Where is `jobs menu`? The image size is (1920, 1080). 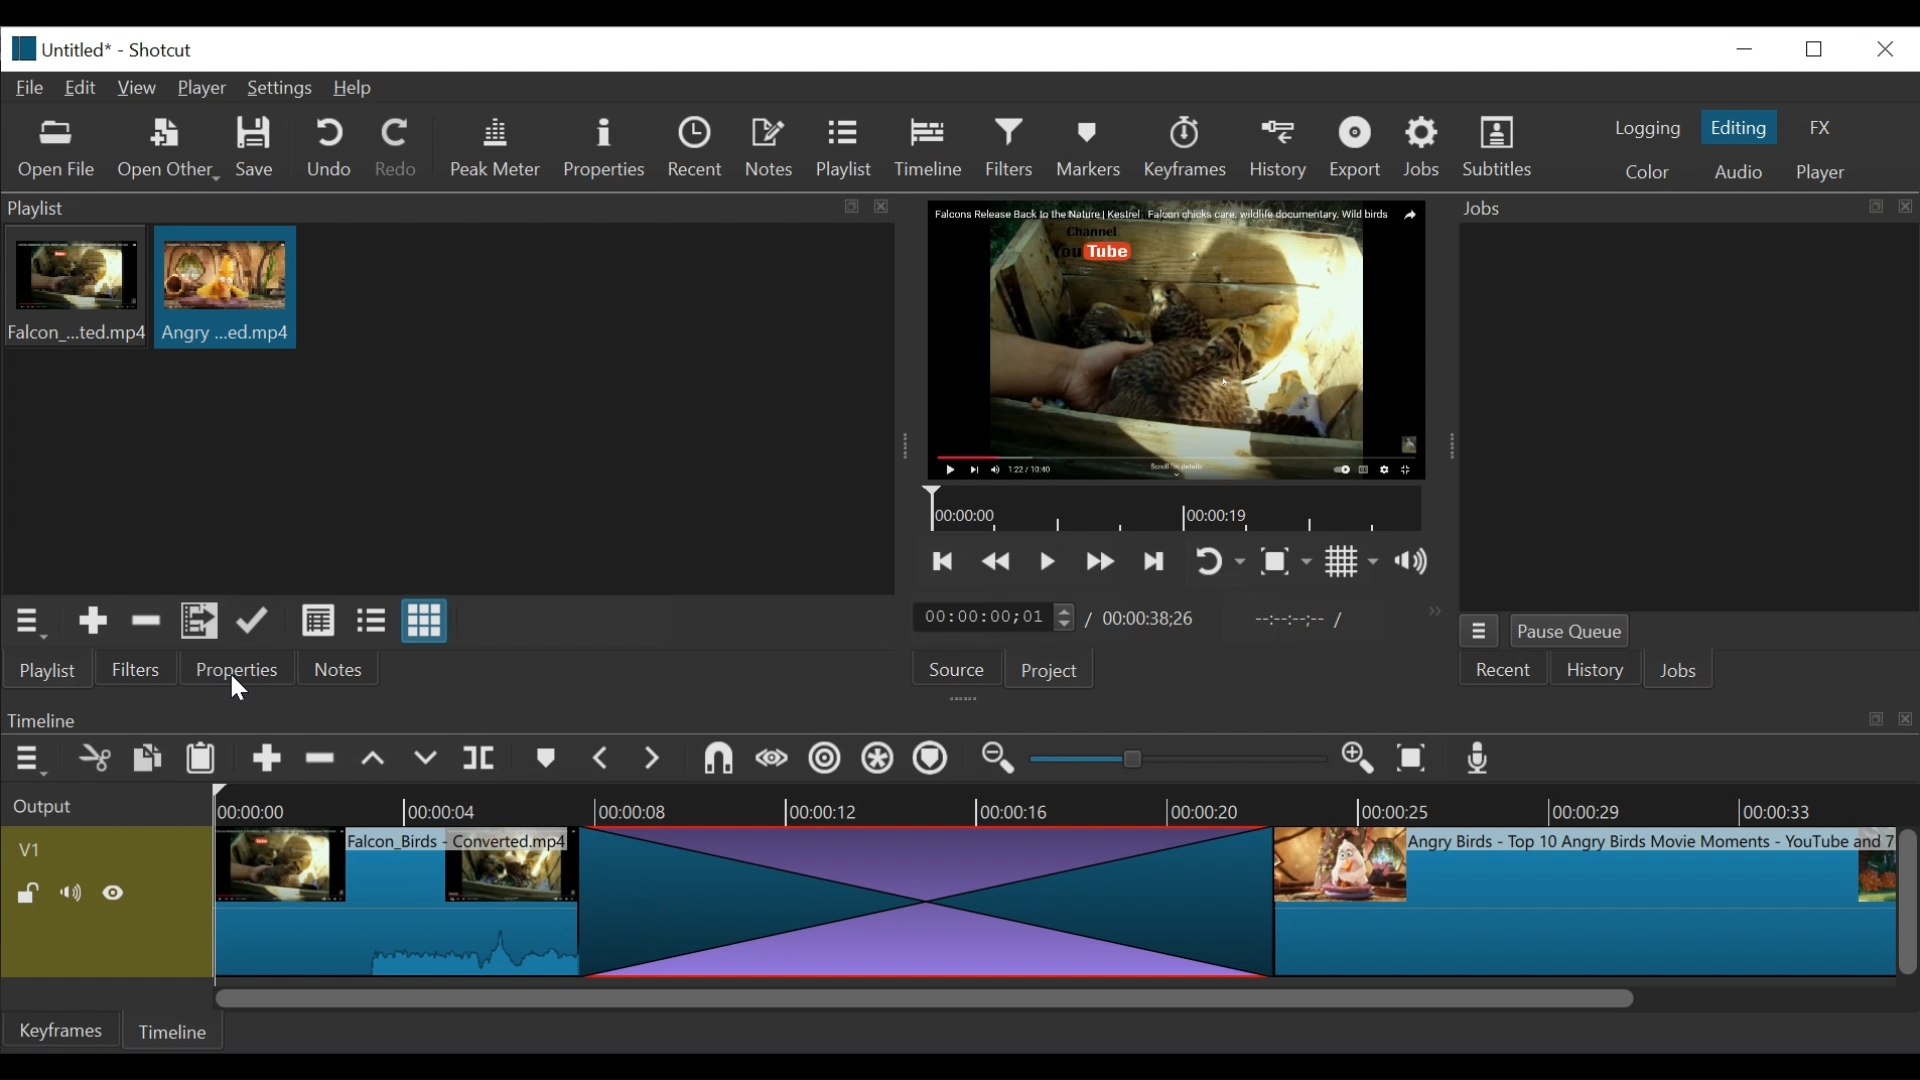
jobs menu is located at coordinates (1479, 628).